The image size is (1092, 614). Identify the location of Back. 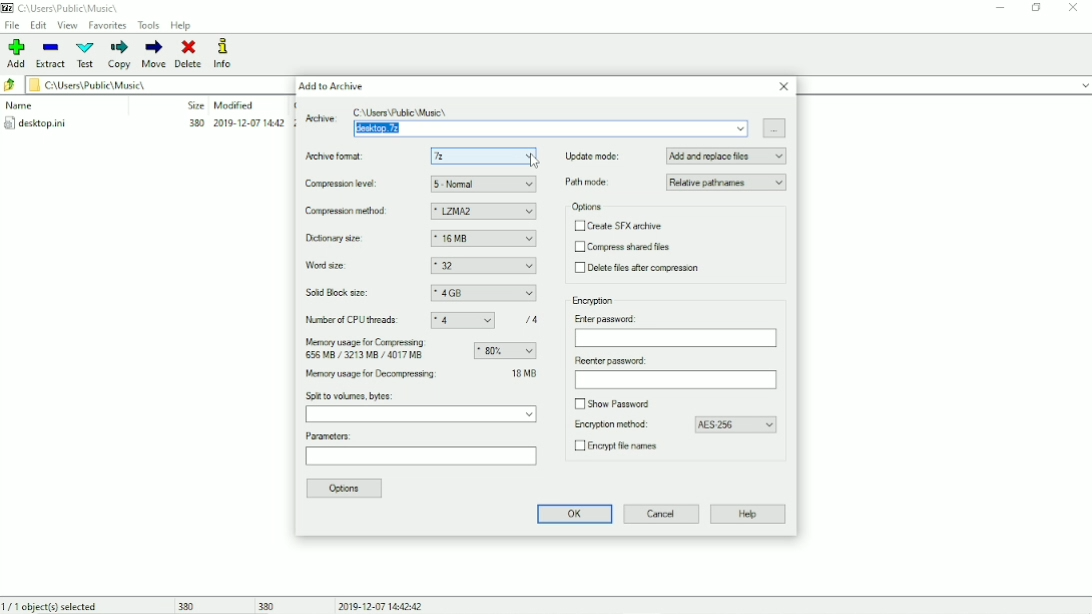
(10, 86).